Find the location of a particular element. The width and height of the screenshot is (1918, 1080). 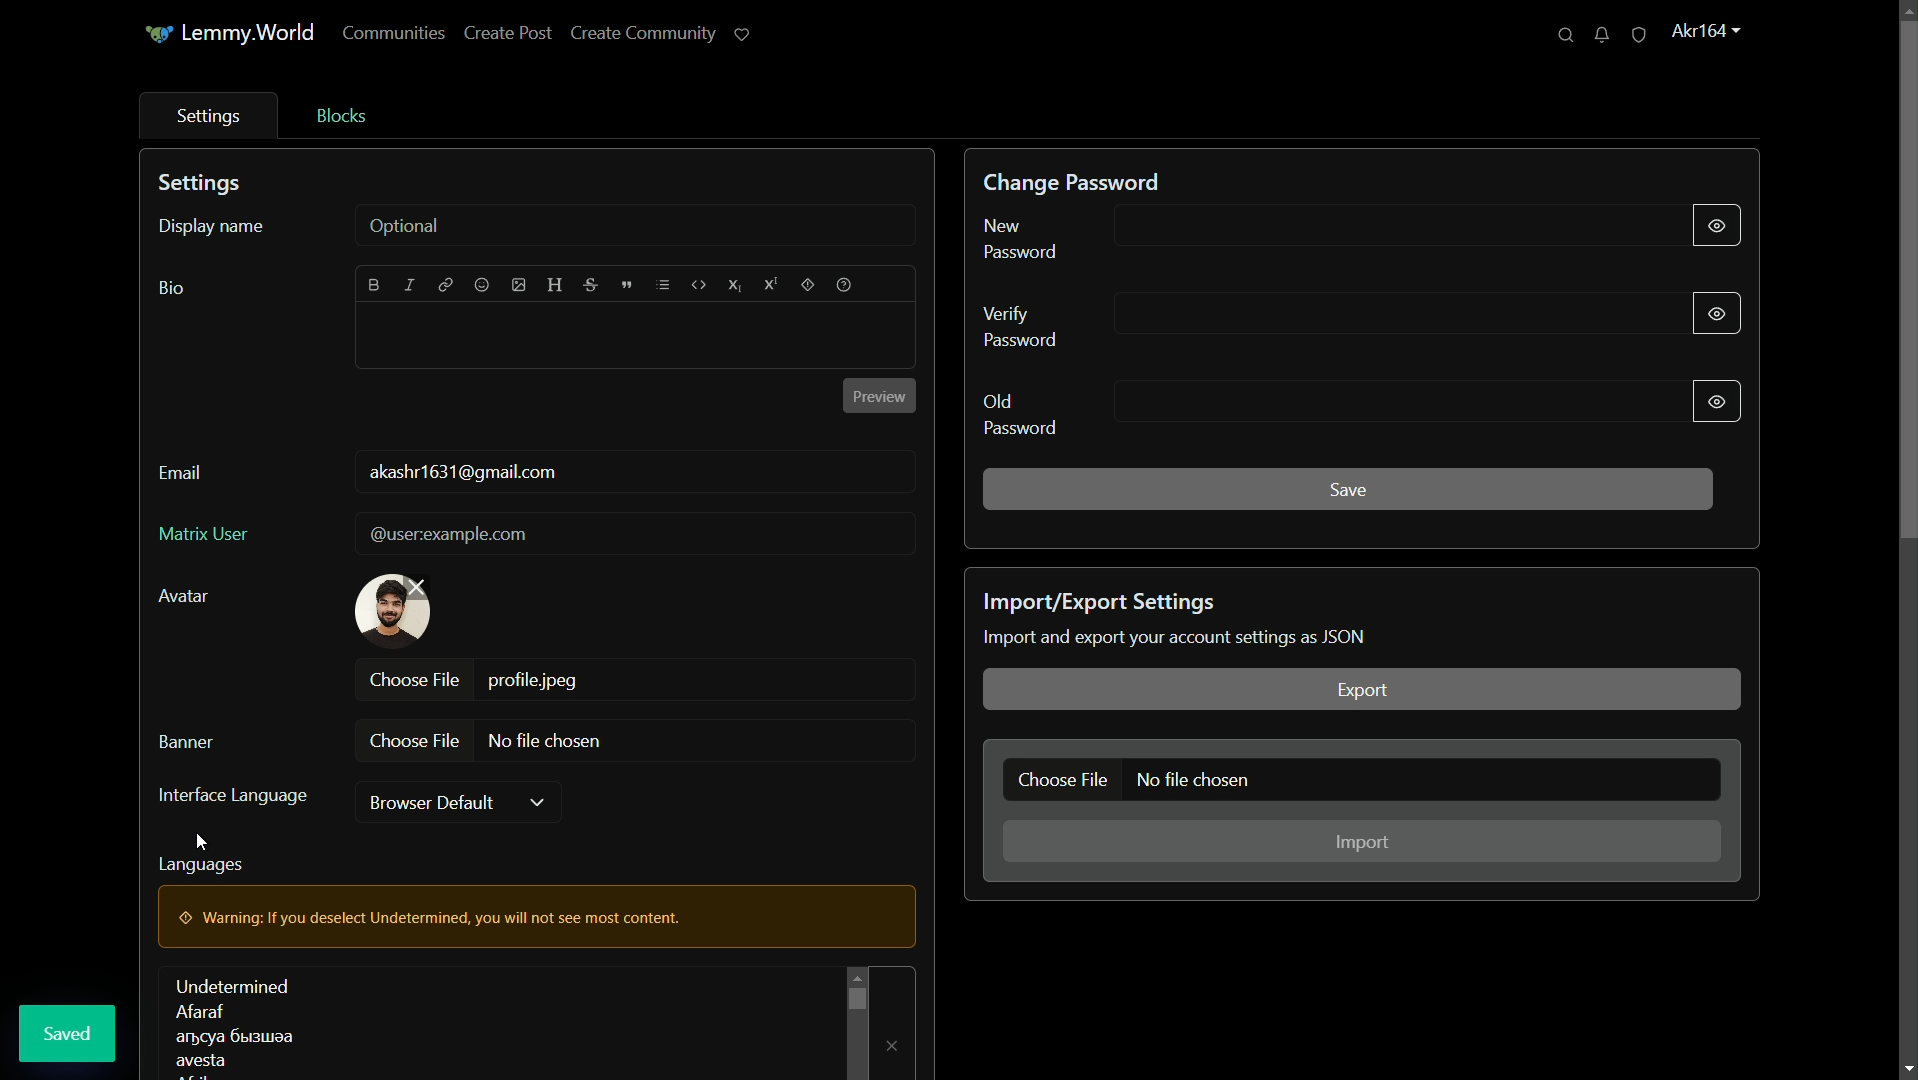

import/export settings is located at coordinates (1104, 602).